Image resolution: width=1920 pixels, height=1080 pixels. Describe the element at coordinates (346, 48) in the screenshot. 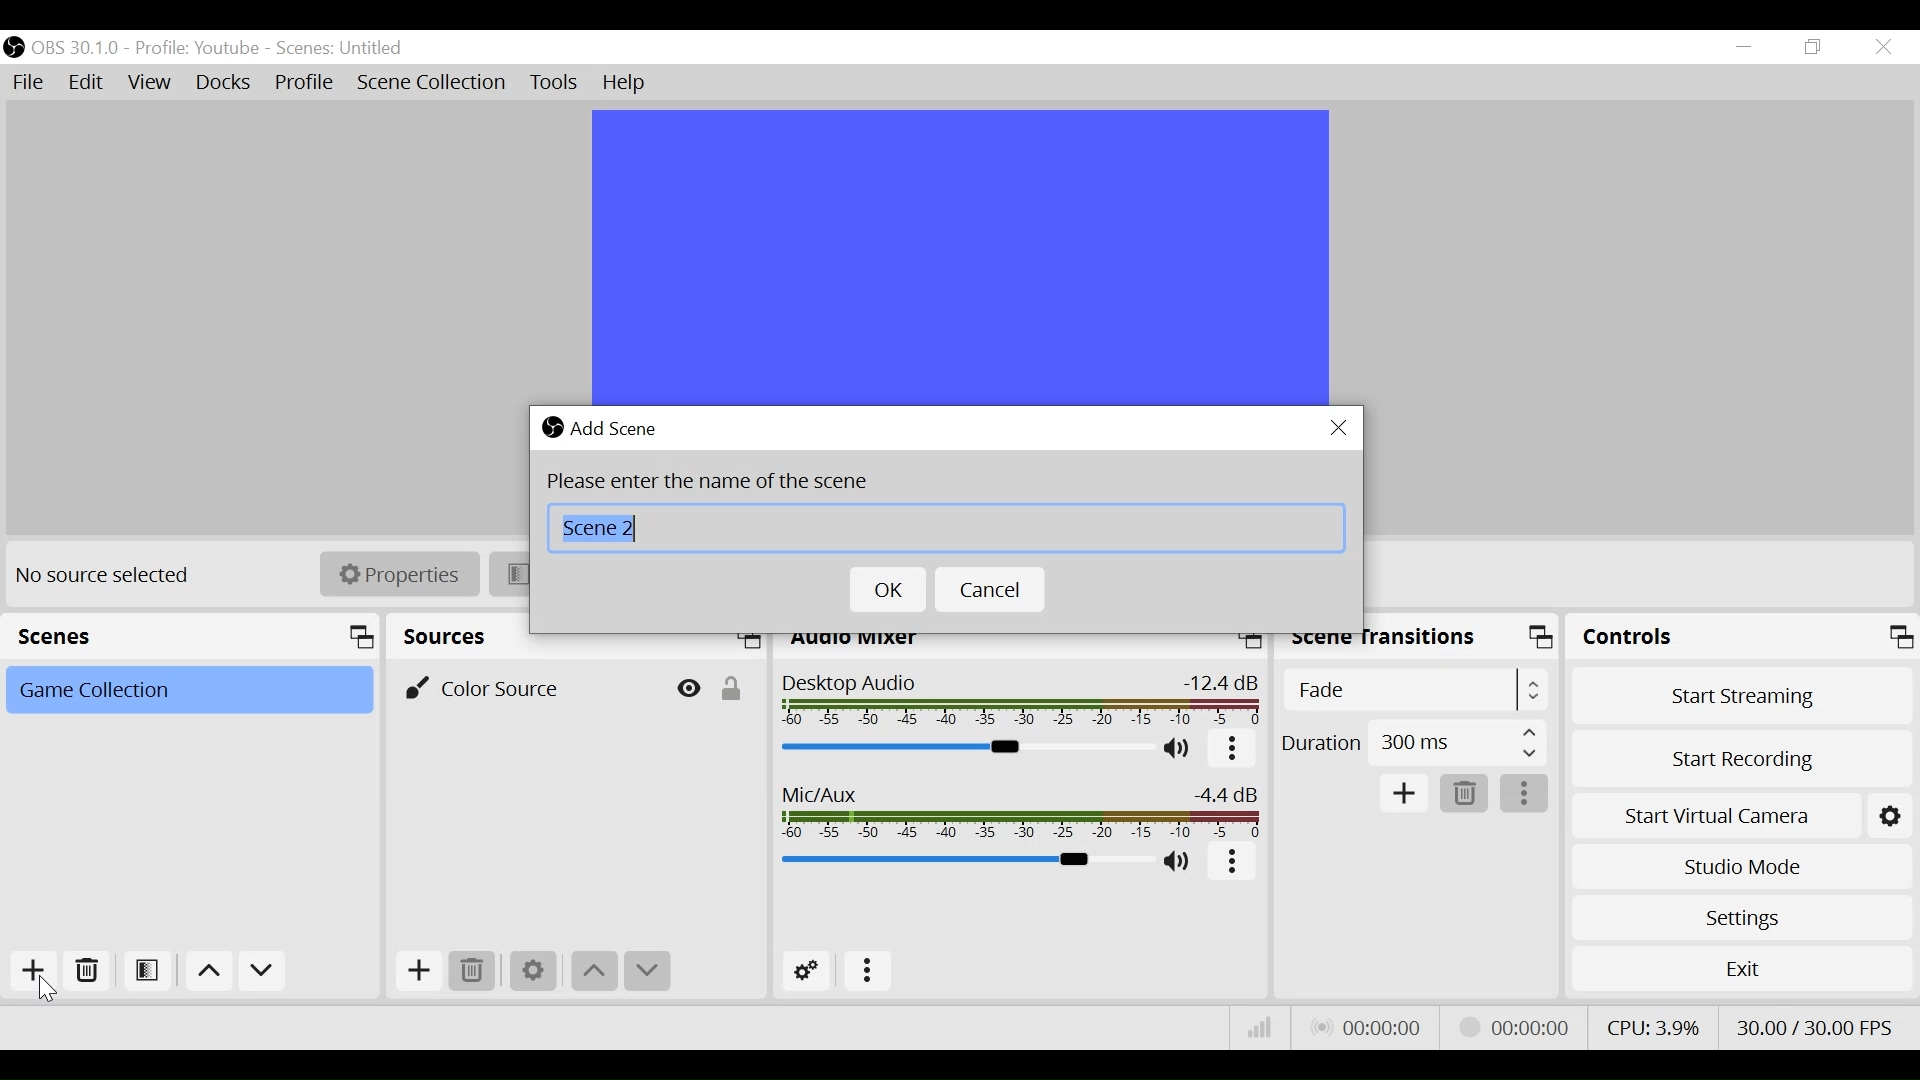

I see `Scenes Name` at that location.